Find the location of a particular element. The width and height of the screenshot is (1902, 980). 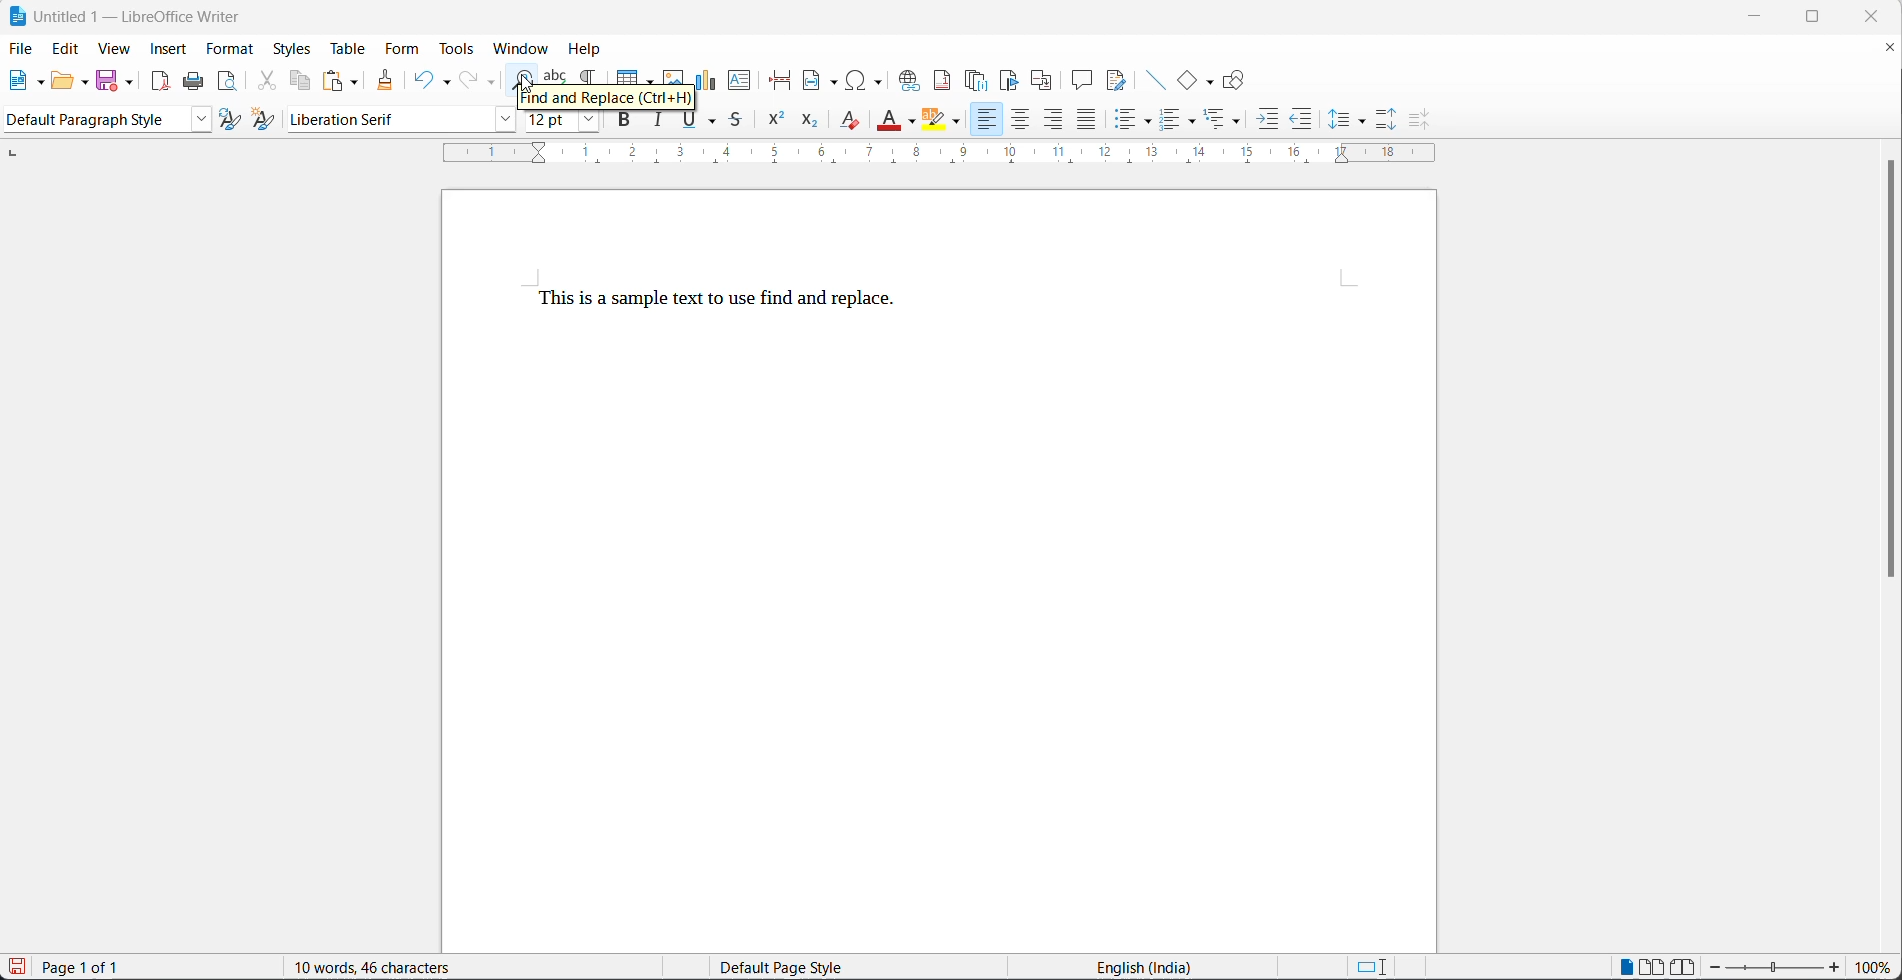

maximize is located at coordinates (1827, 19).